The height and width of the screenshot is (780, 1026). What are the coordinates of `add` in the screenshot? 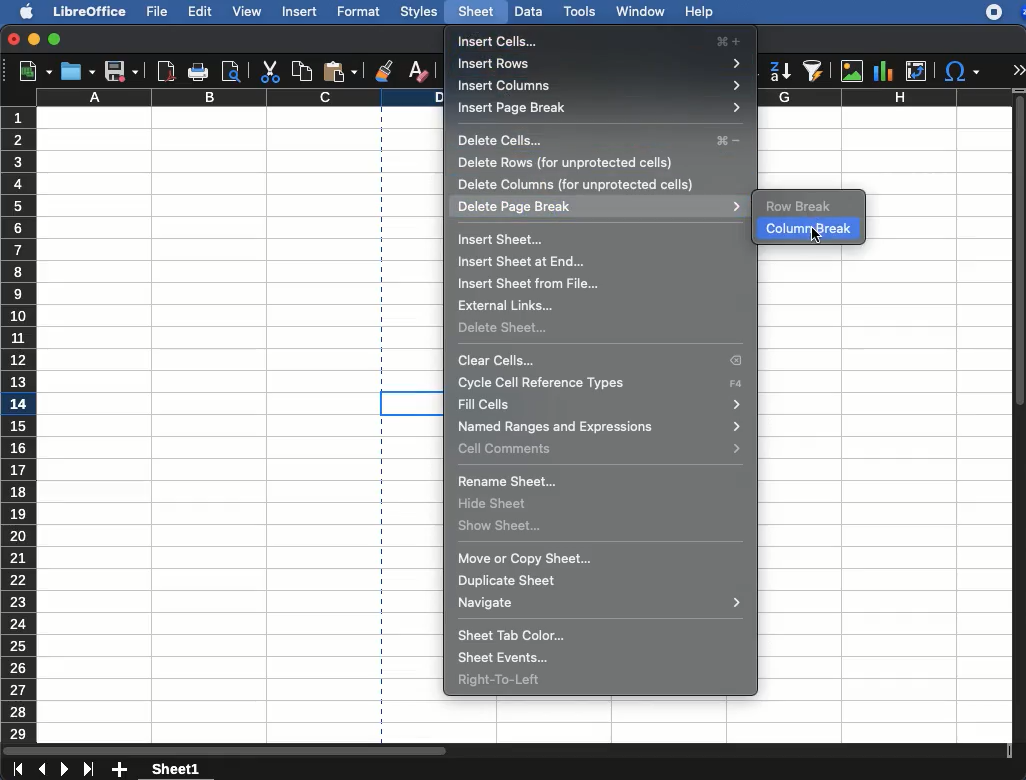 It's located at (122, 770).